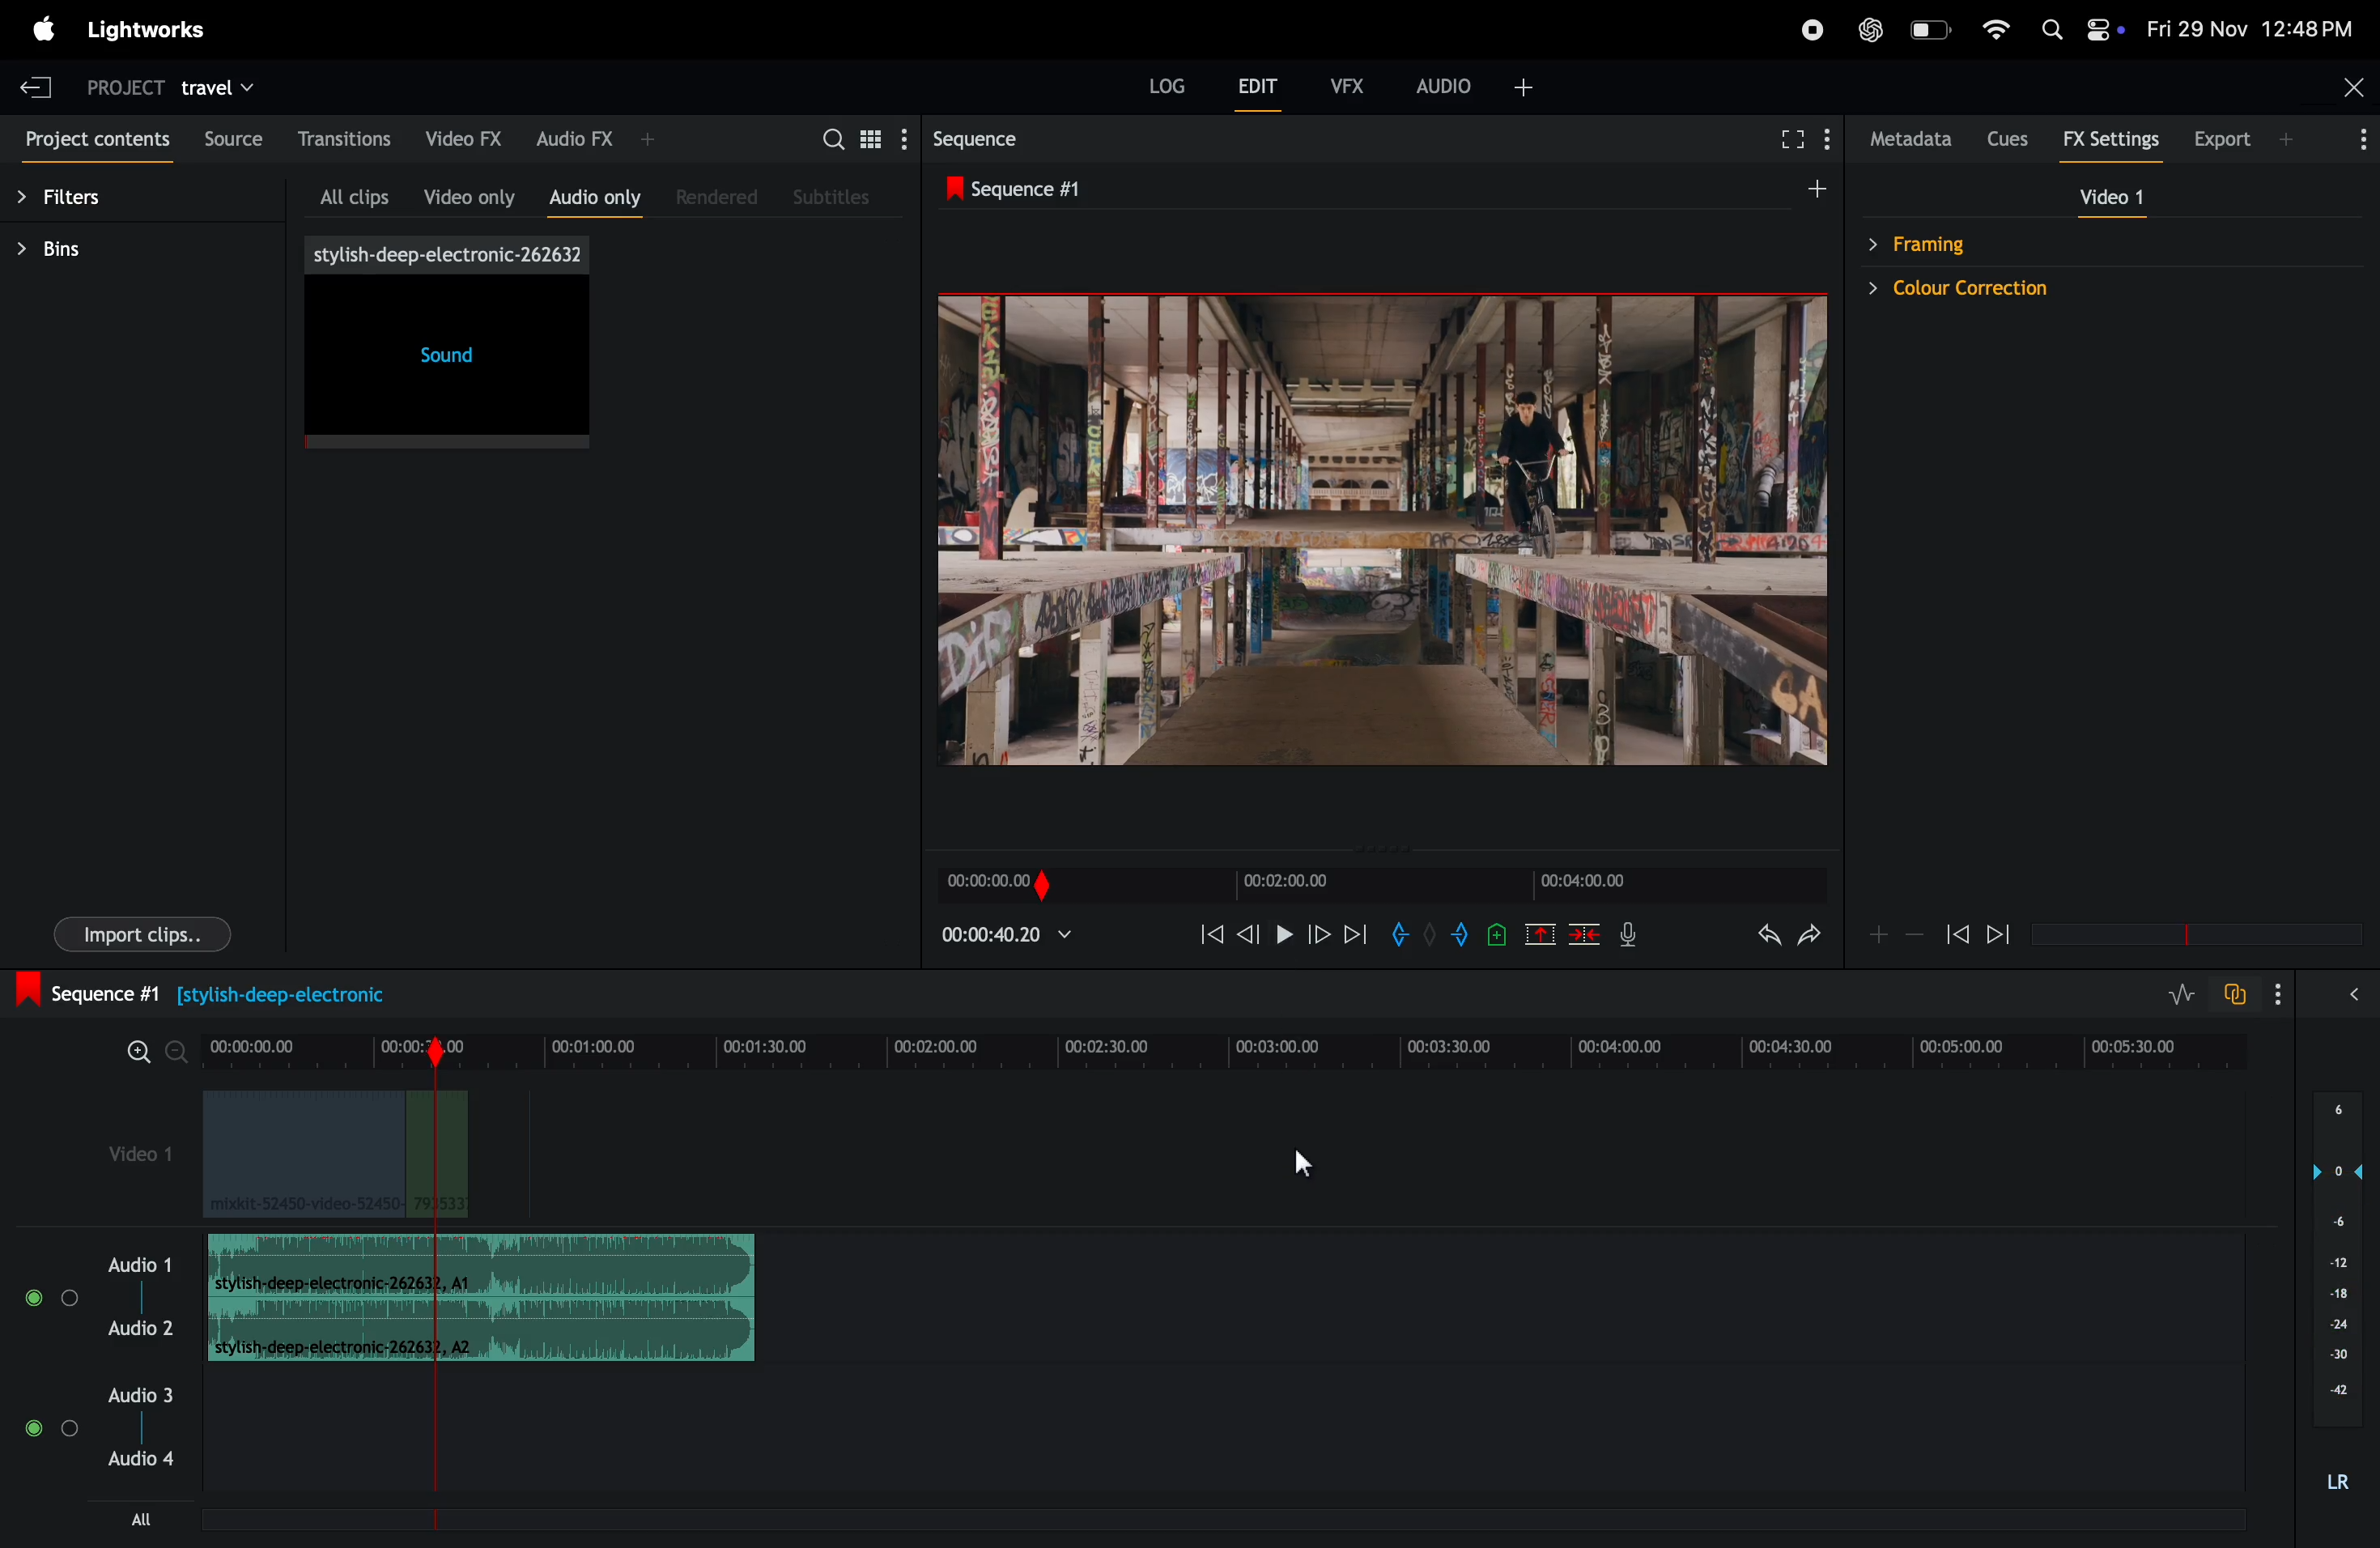  Describe the element at coordinates (2004, 933) in the screenshot. I see `next frame` at that location.